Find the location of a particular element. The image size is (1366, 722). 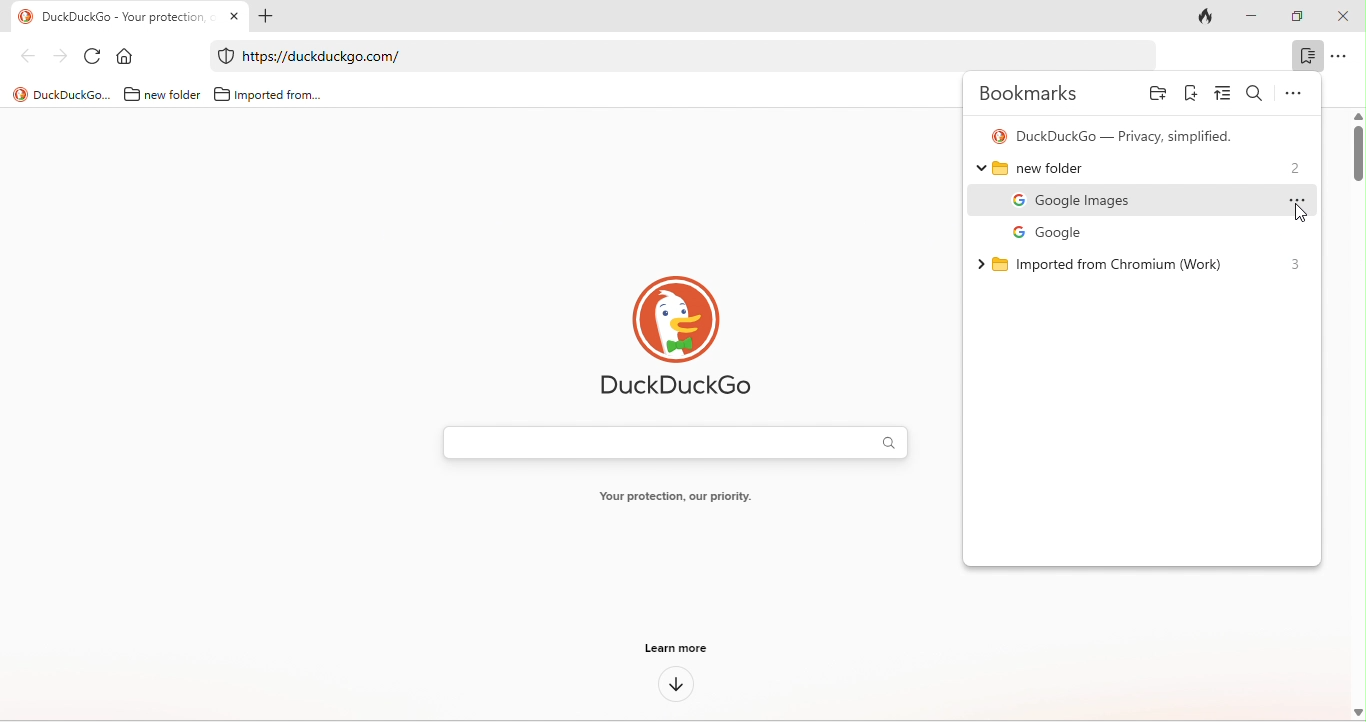

bookmark is located at coordinates (1305, 58).